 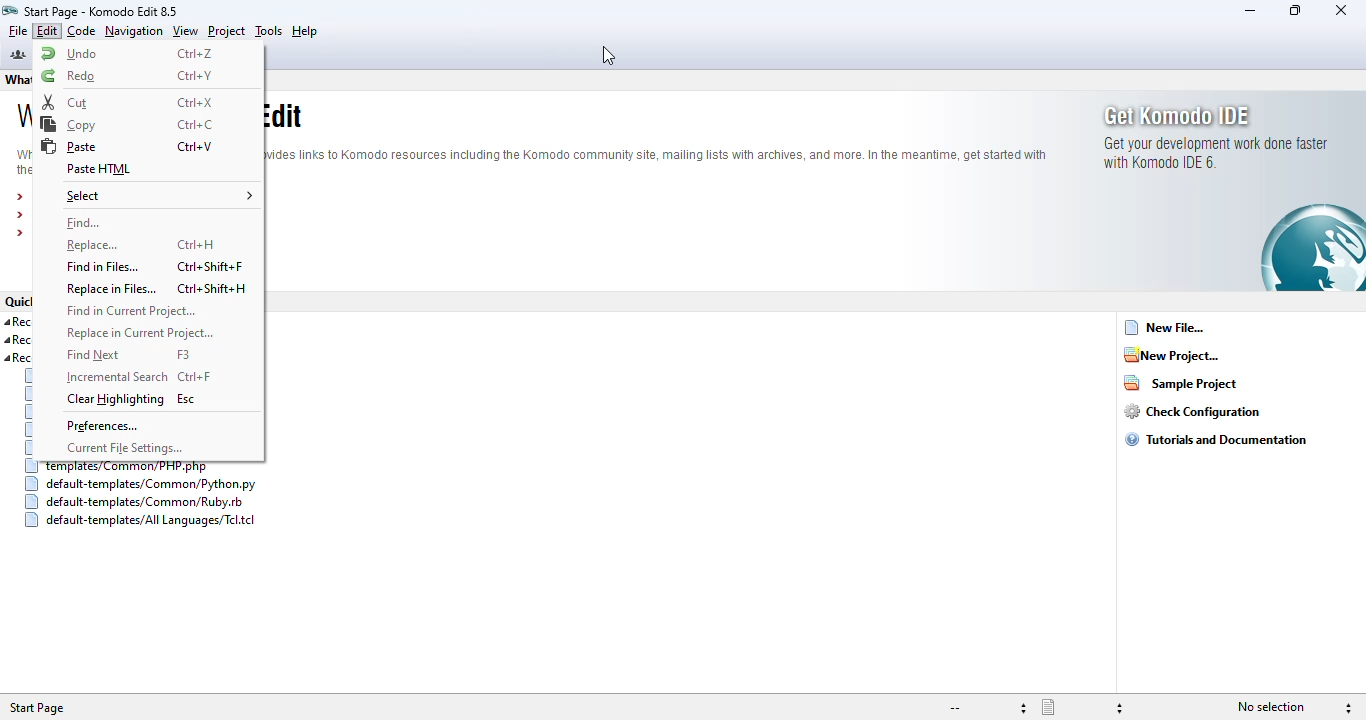 What do you see at coordinates (16, 339) in the screenshot?
I see `recent files` at bounding box center [16, 339].